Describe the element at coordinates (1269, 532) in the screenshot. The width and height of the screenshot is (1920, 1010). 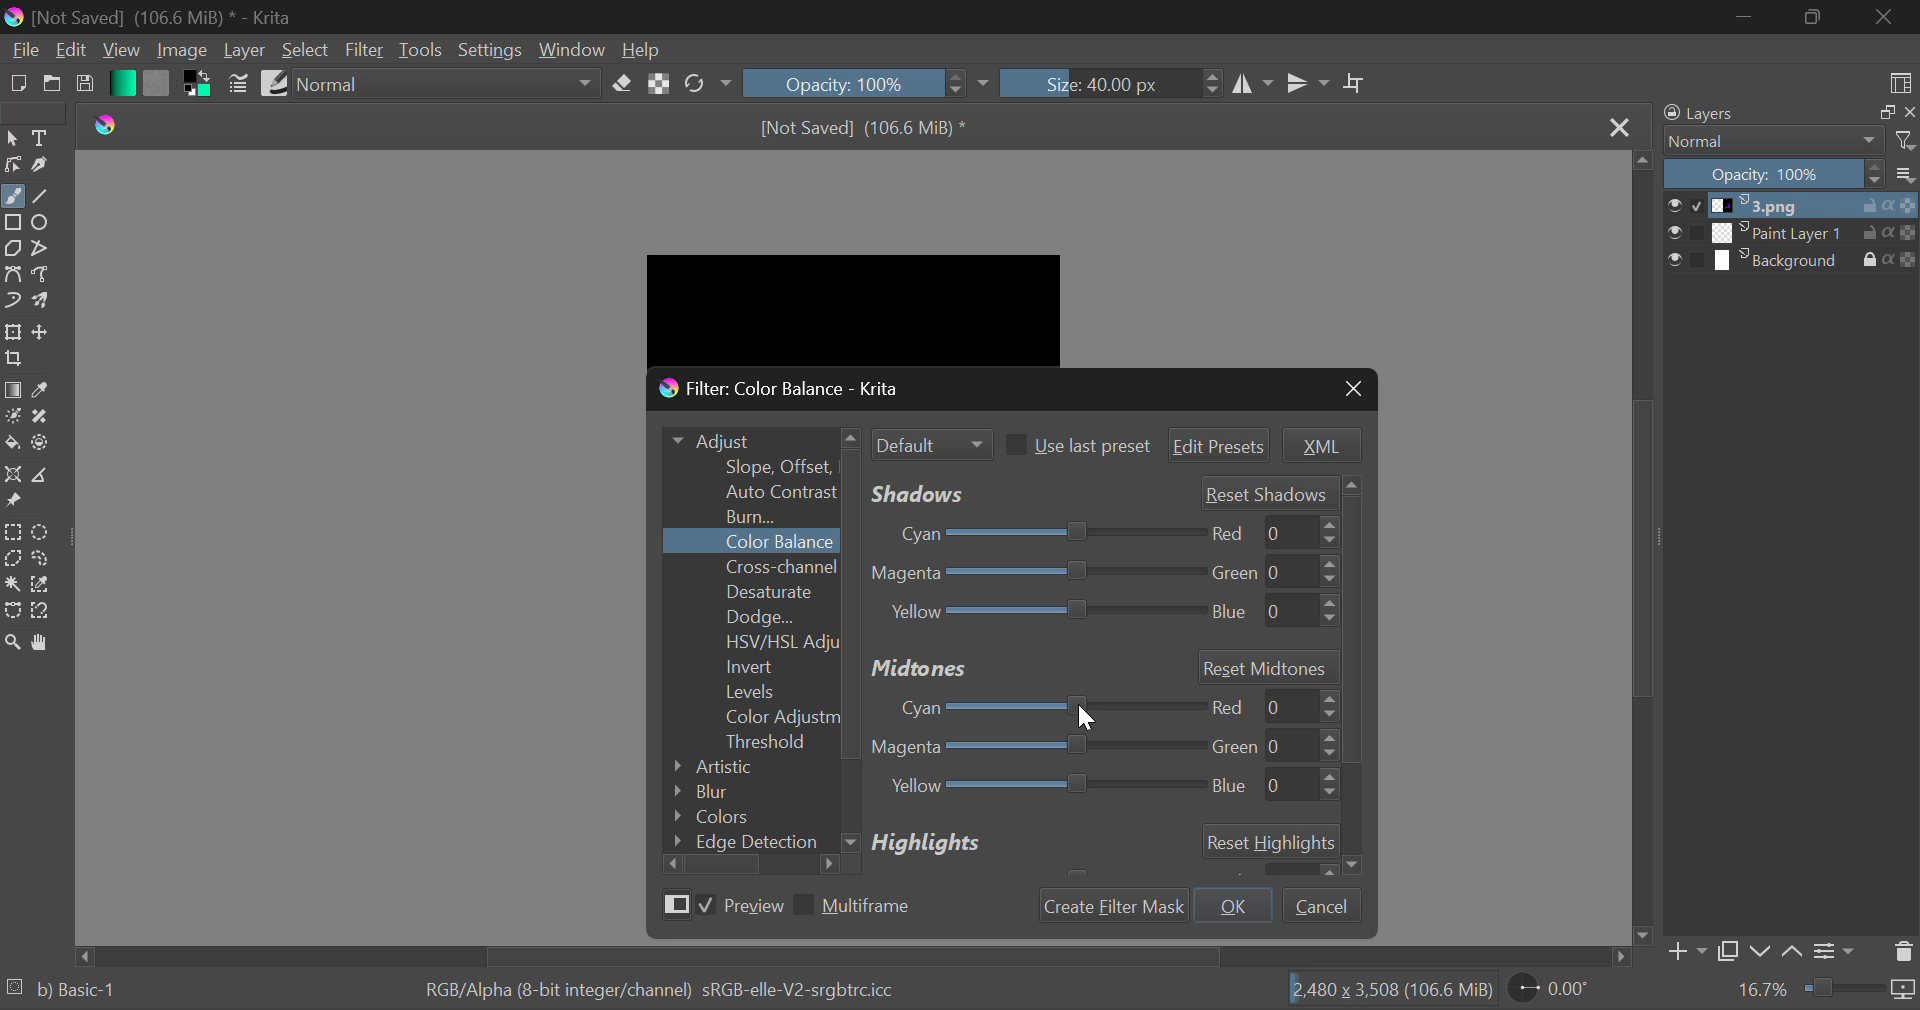
I see `red` at that location.